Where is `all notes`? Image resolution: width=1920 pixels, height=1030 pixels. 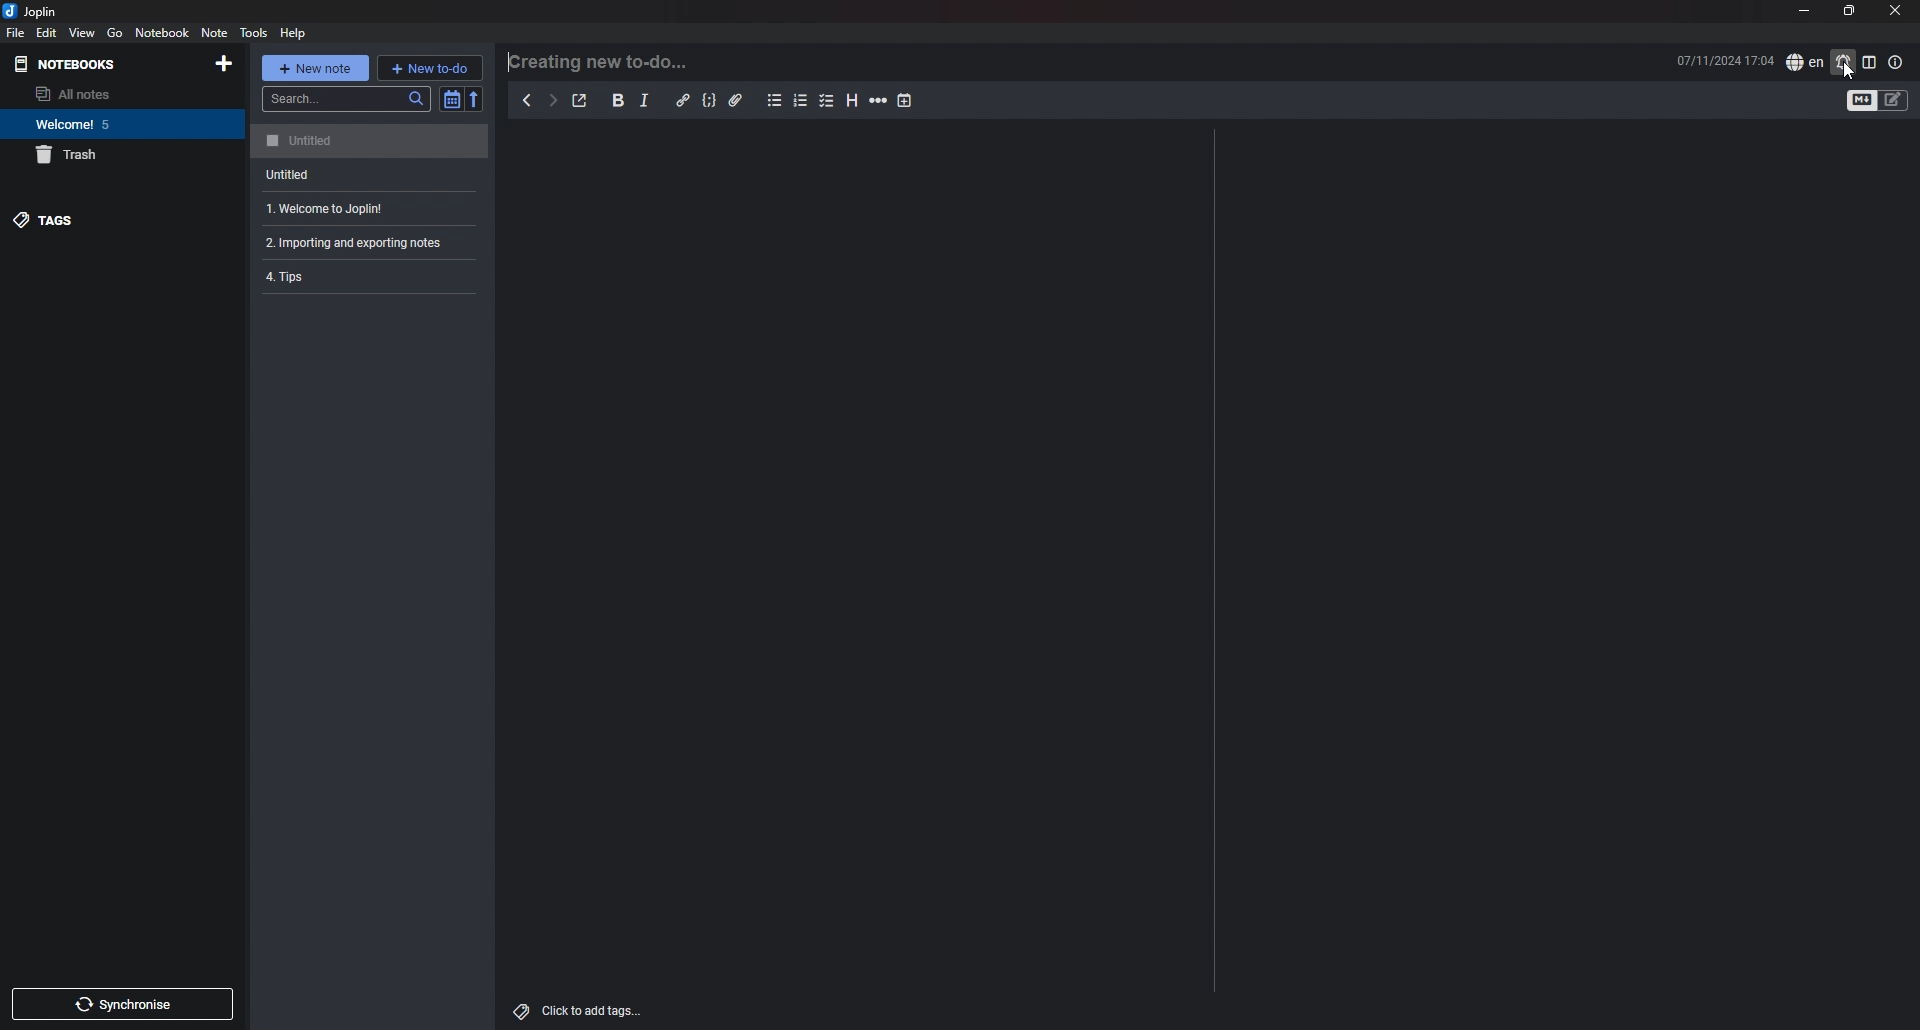 all notes is located at coordinates (106, 93).